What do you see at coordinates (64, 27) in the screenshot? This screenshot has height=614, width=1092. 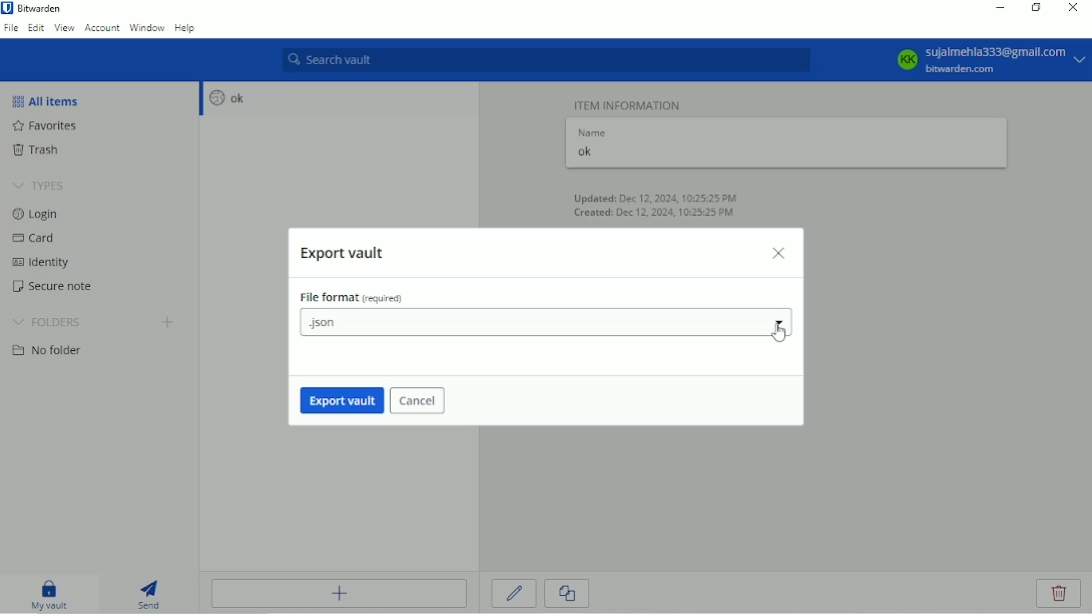 I see `View` at bounding box center [64, 27].